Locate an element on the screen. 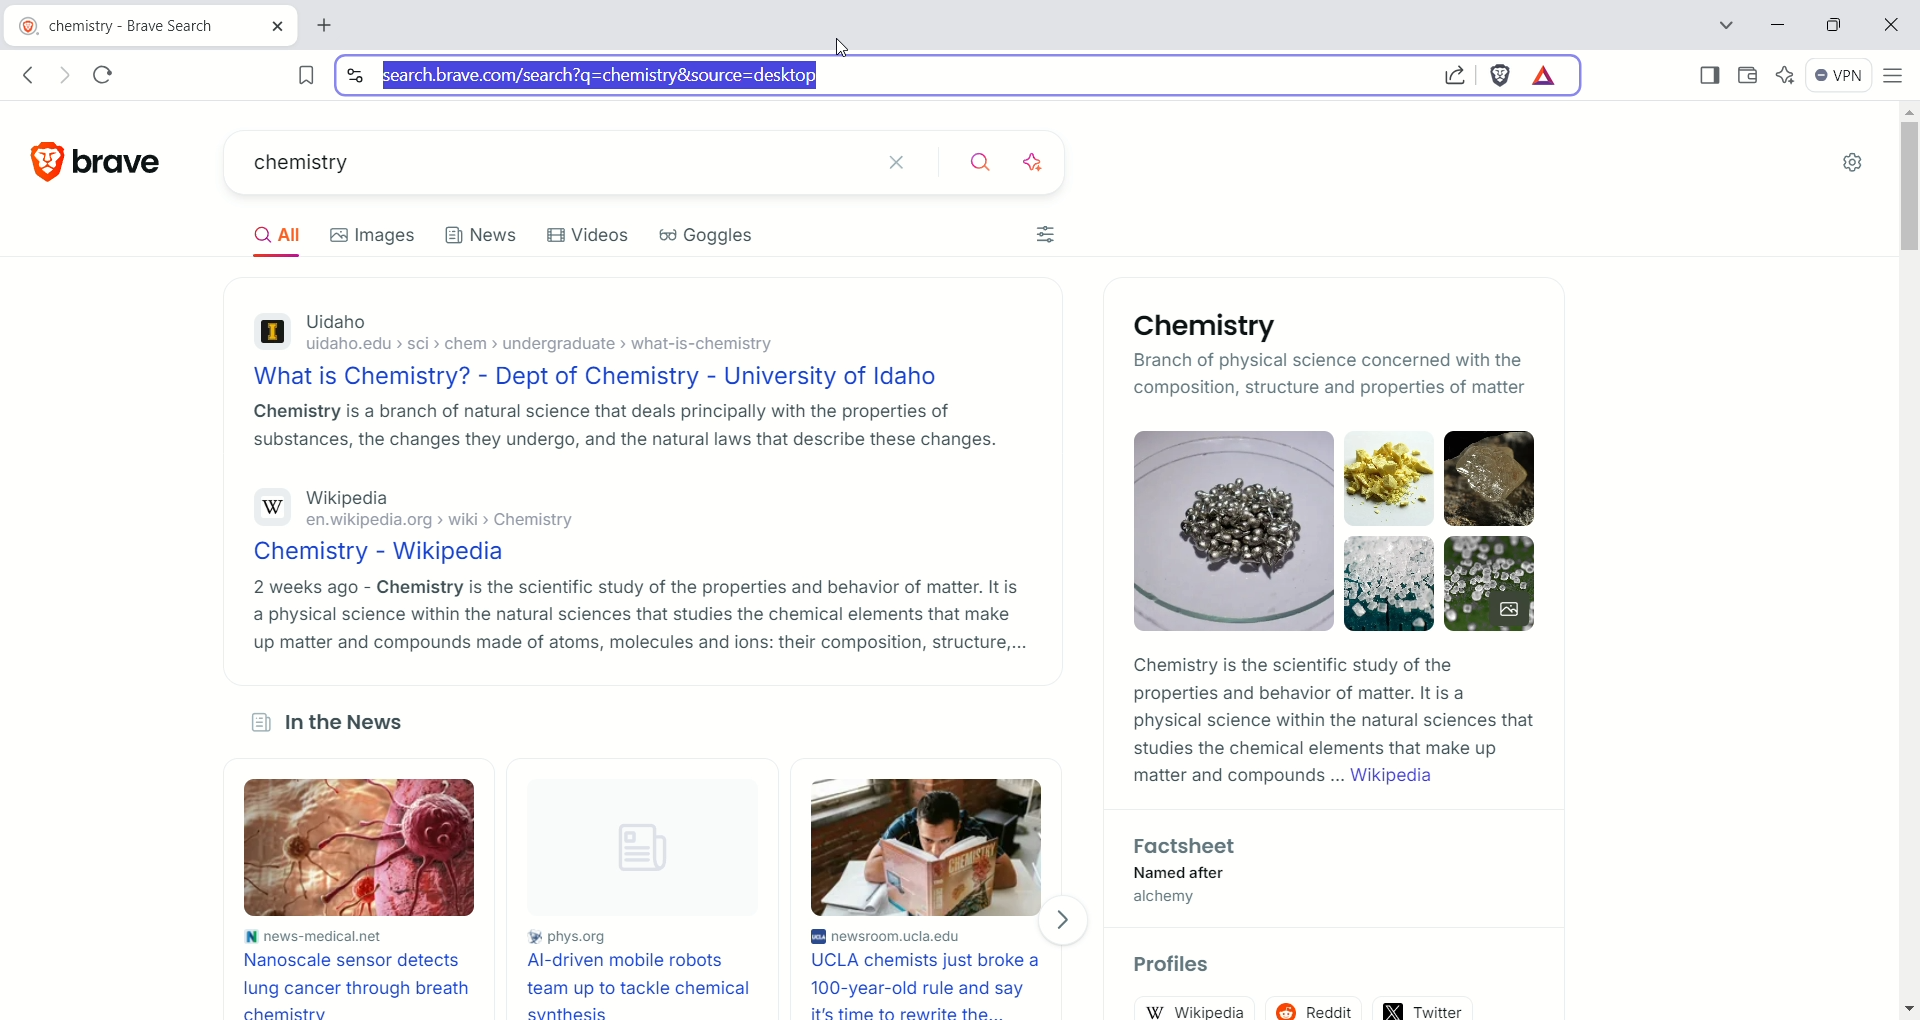 This screenshot has width=1920, height=1020. newsroom.ucla.edu is located at coordinates (934, 934).